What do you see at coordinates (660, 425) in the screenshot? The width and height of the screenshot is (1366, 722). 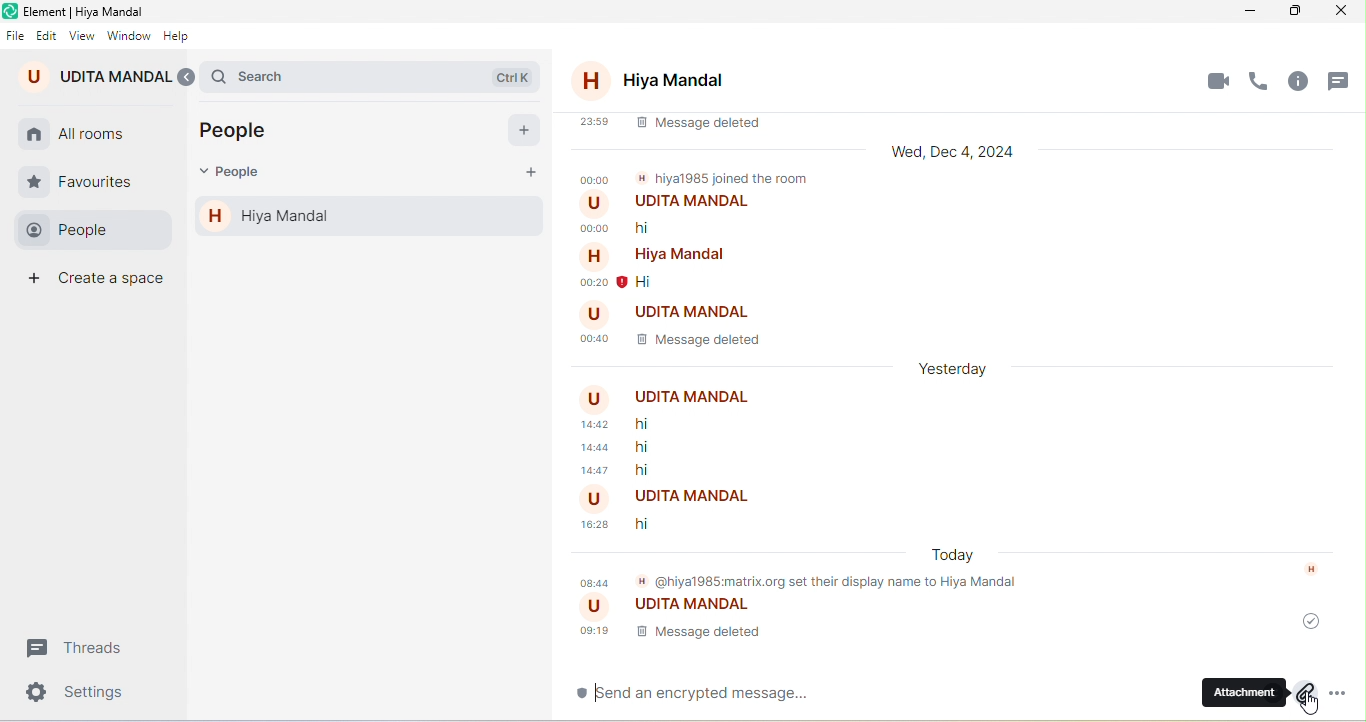 I see `Hi` at bounding box center [660, 425].